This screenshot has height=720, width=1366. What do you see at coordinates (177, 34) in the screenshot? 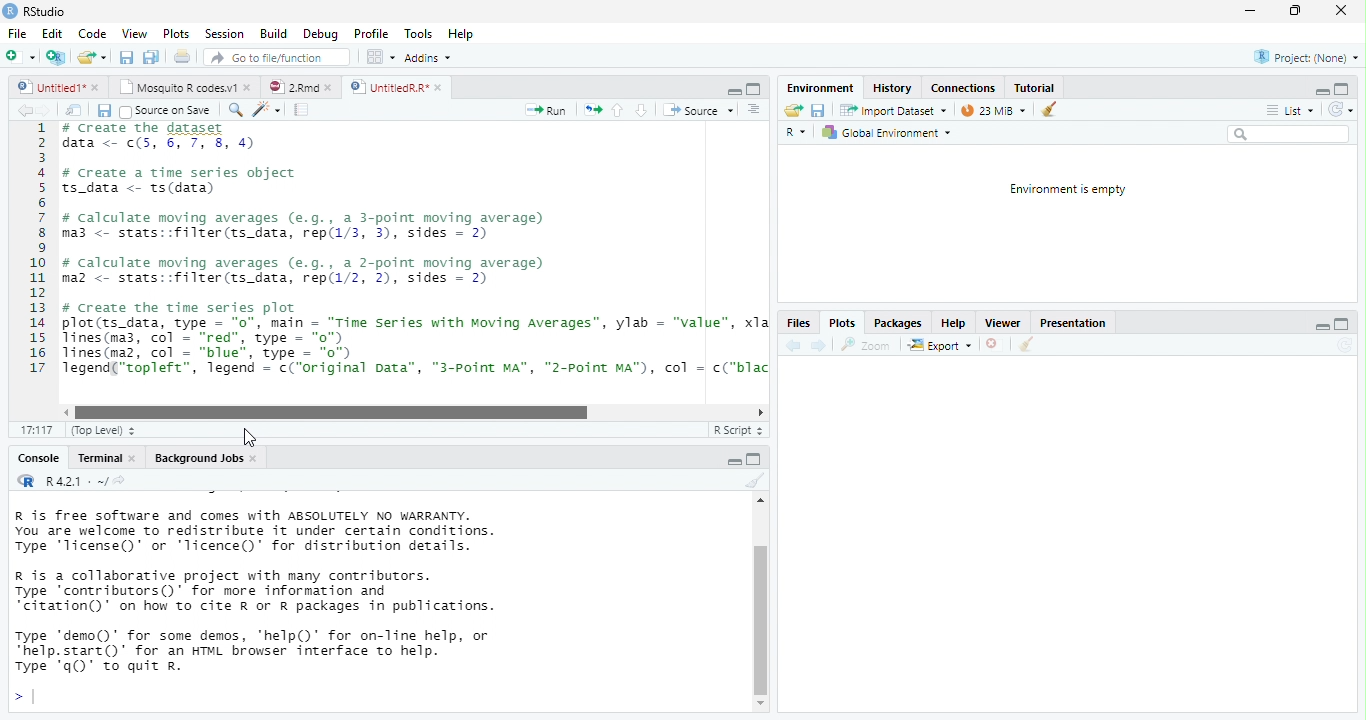
I see `Plots` at bounding box center [177, 34].